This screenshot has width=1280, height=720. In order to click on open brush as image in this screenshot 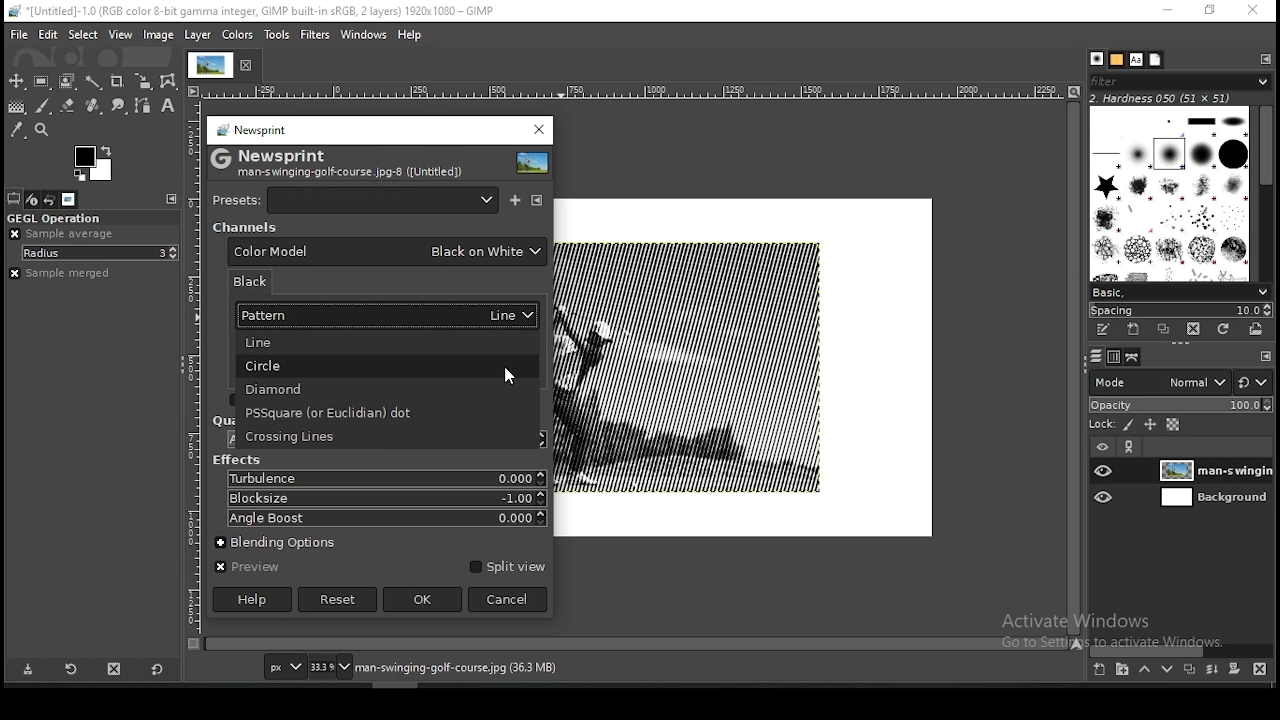, I will do `click(1260, 332)`.